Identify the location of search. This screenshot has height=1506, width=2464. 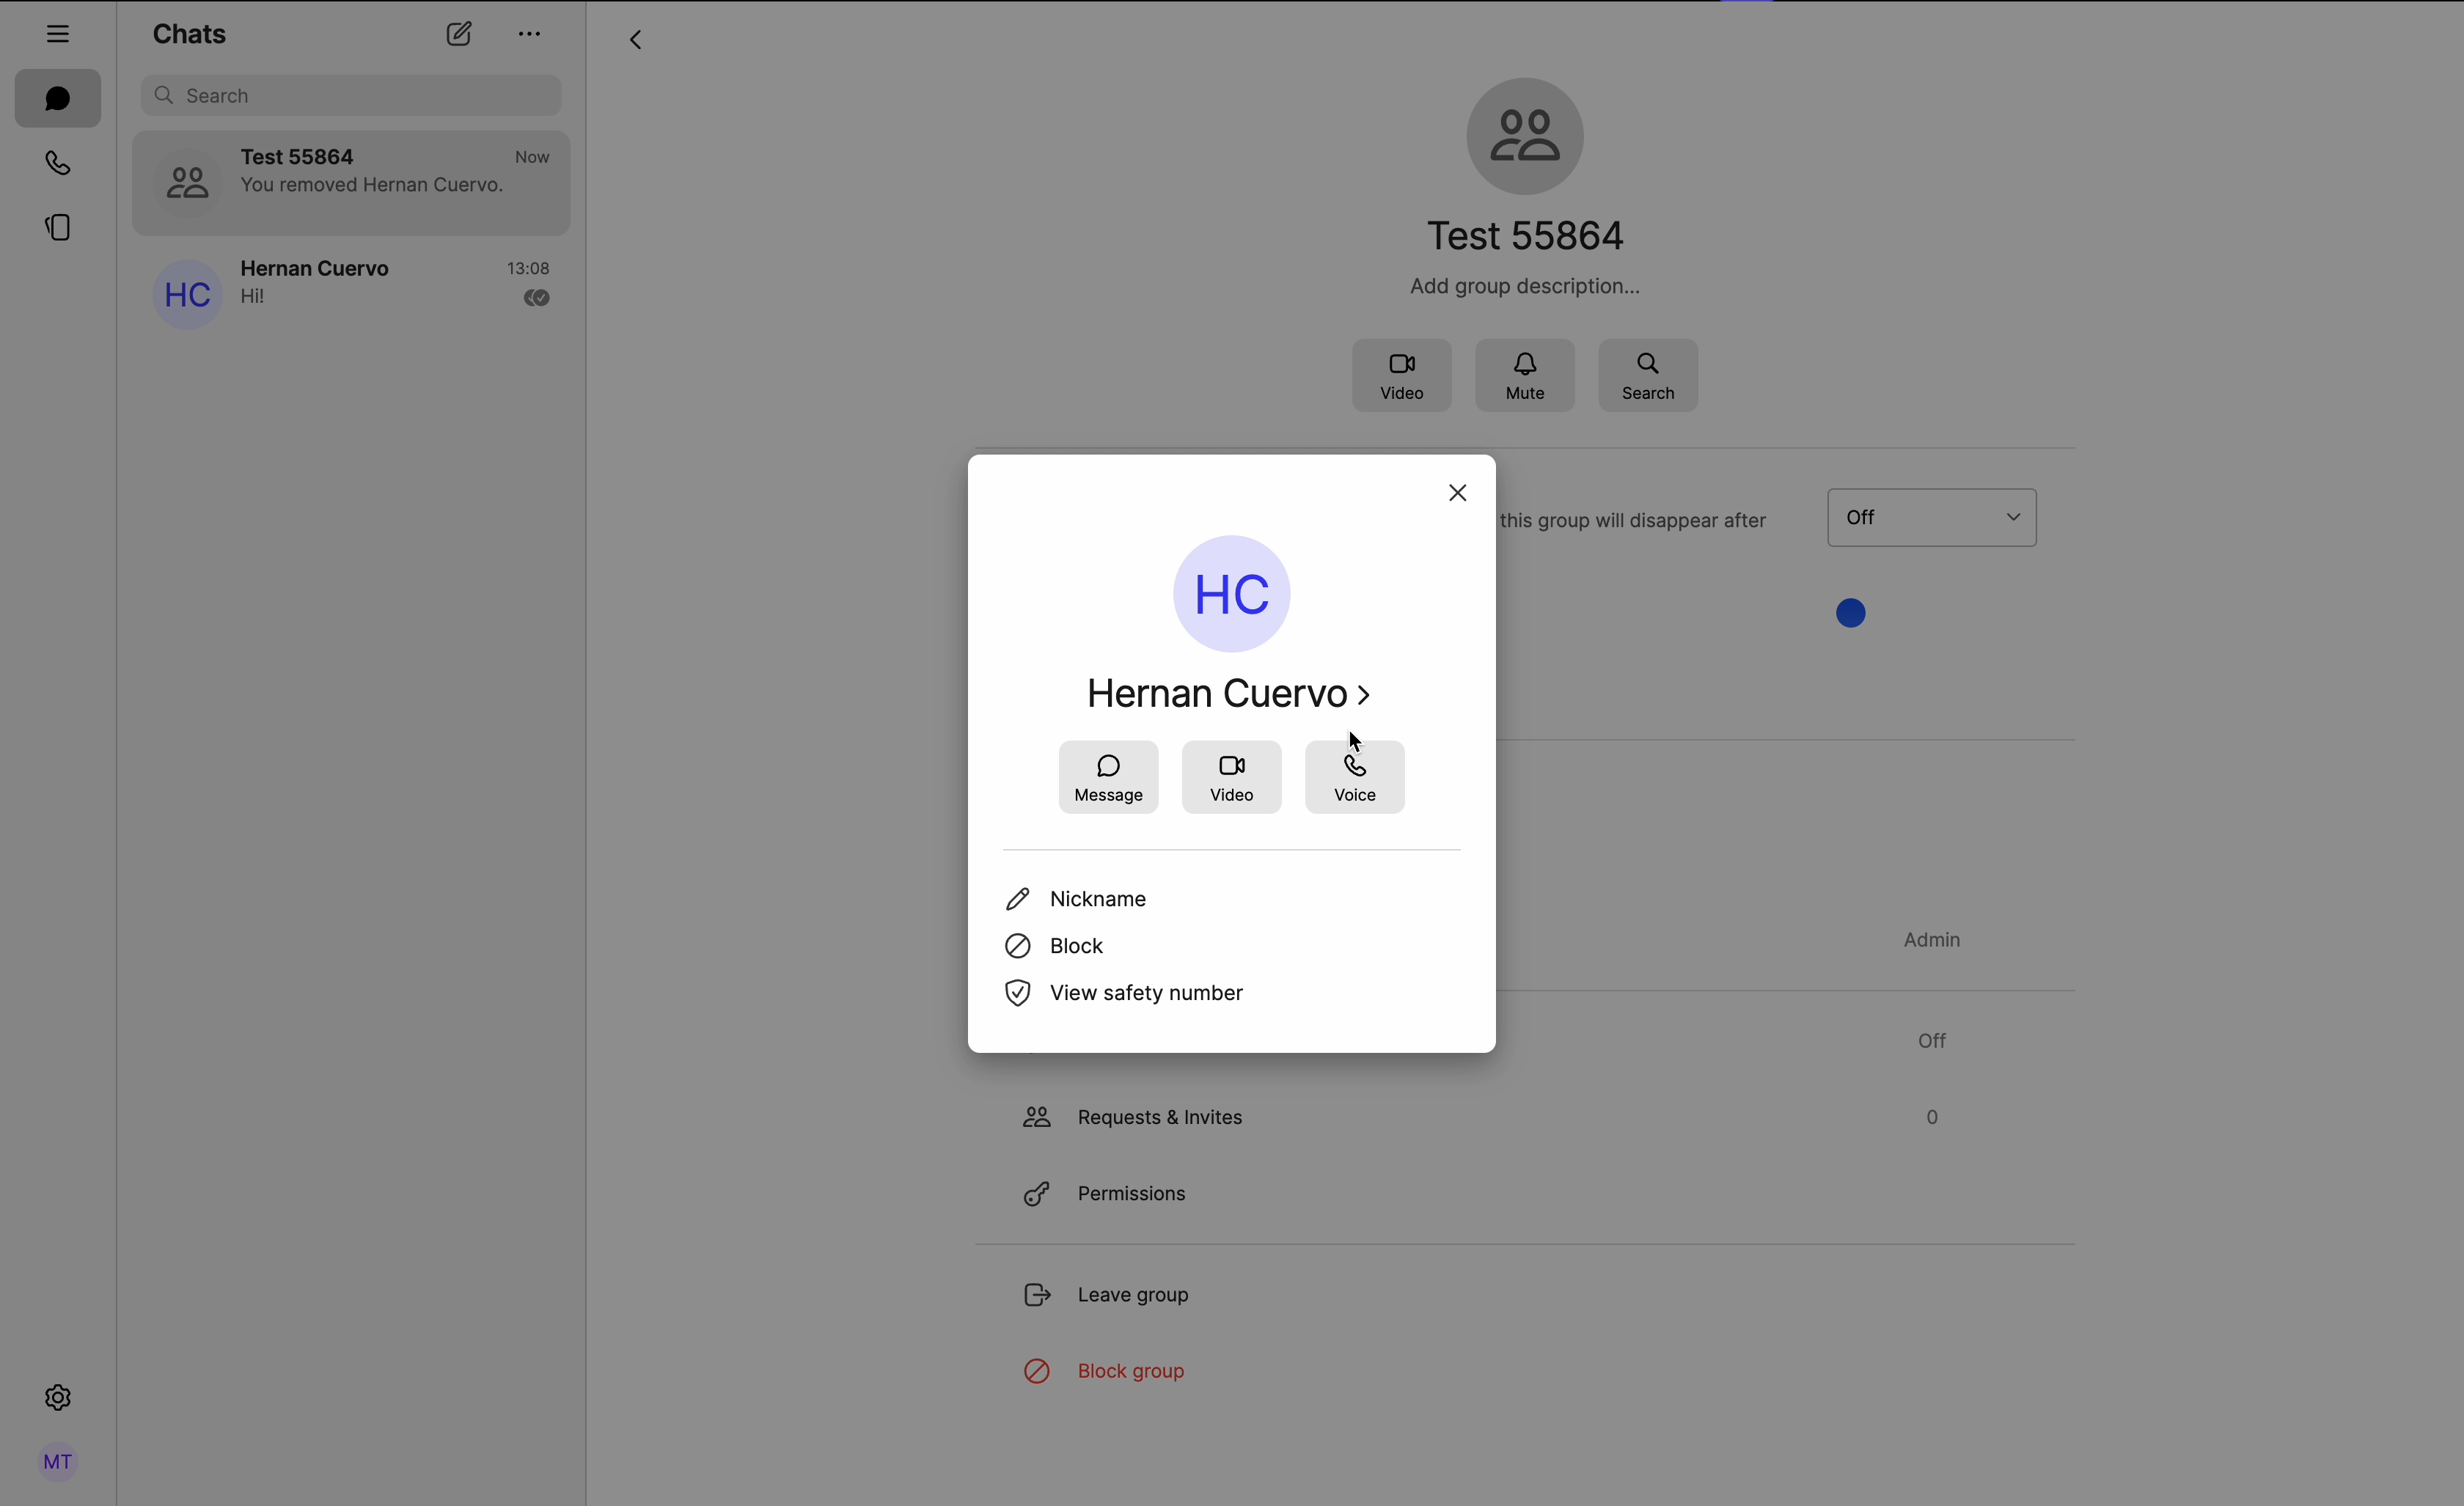
(1648, 374).